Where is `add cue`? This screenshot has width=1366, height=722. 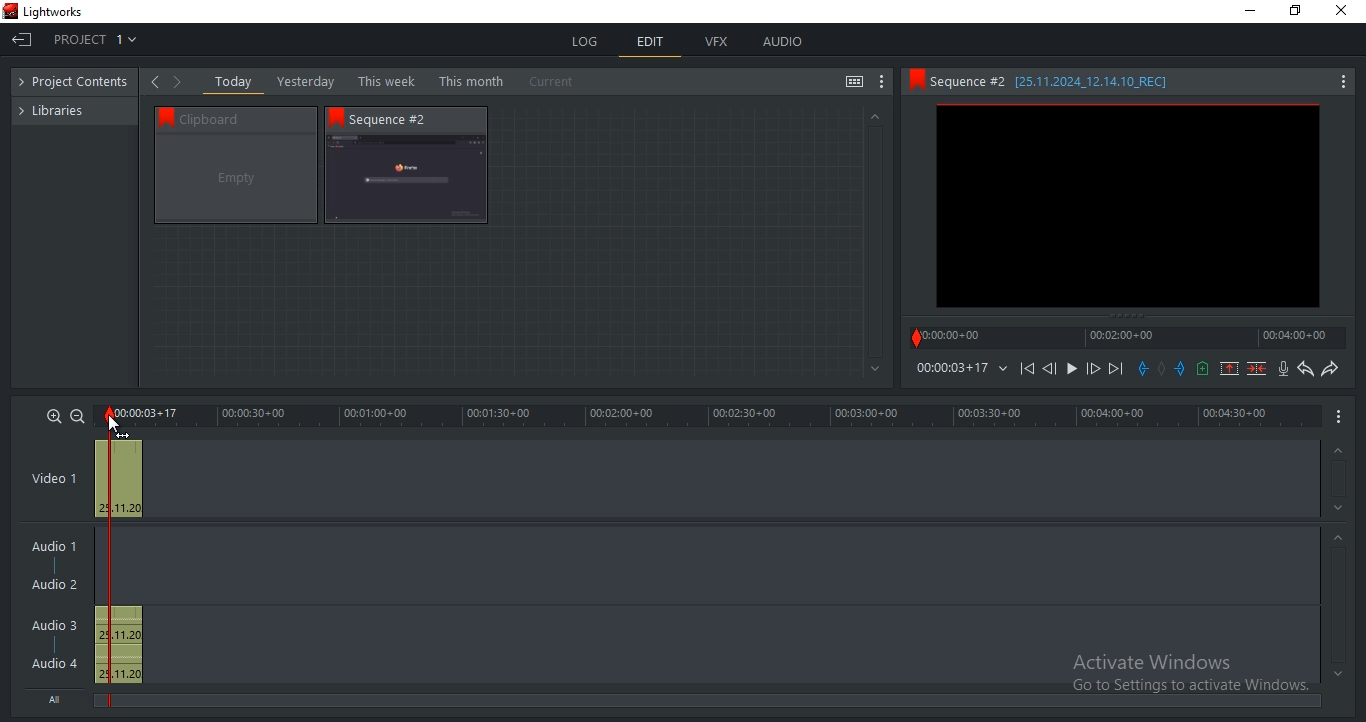 add cue is located at coordinates (1203, 369).